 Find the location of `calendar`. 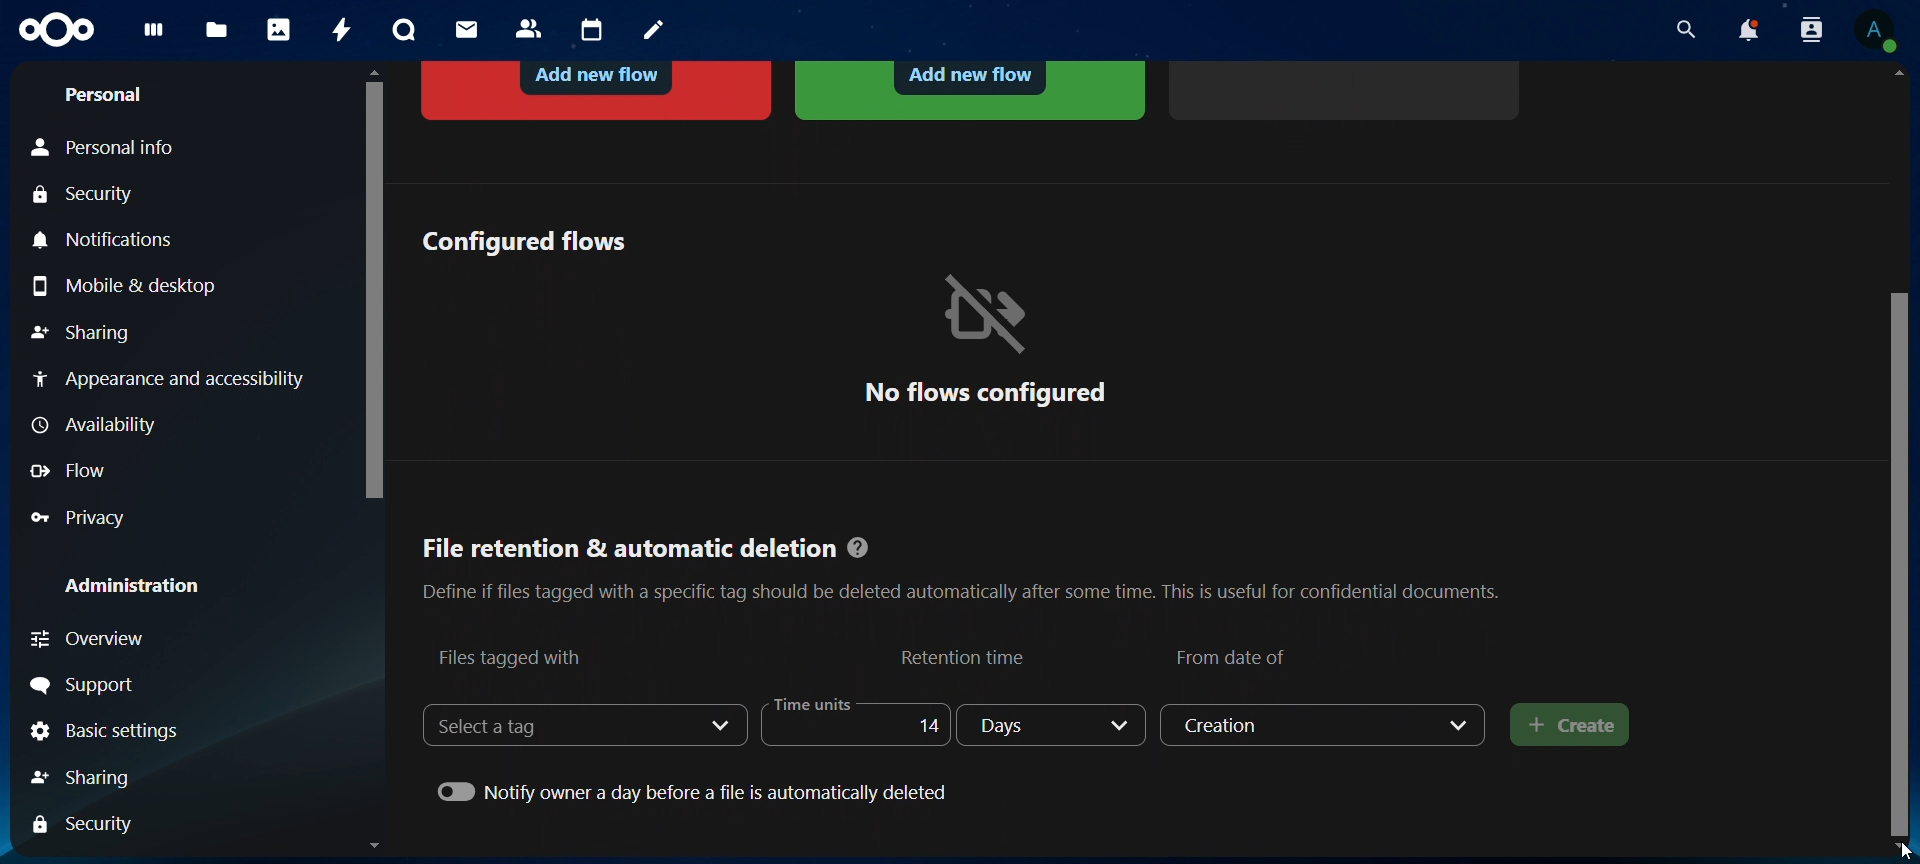

calendar is located at coordinates (593, 31).